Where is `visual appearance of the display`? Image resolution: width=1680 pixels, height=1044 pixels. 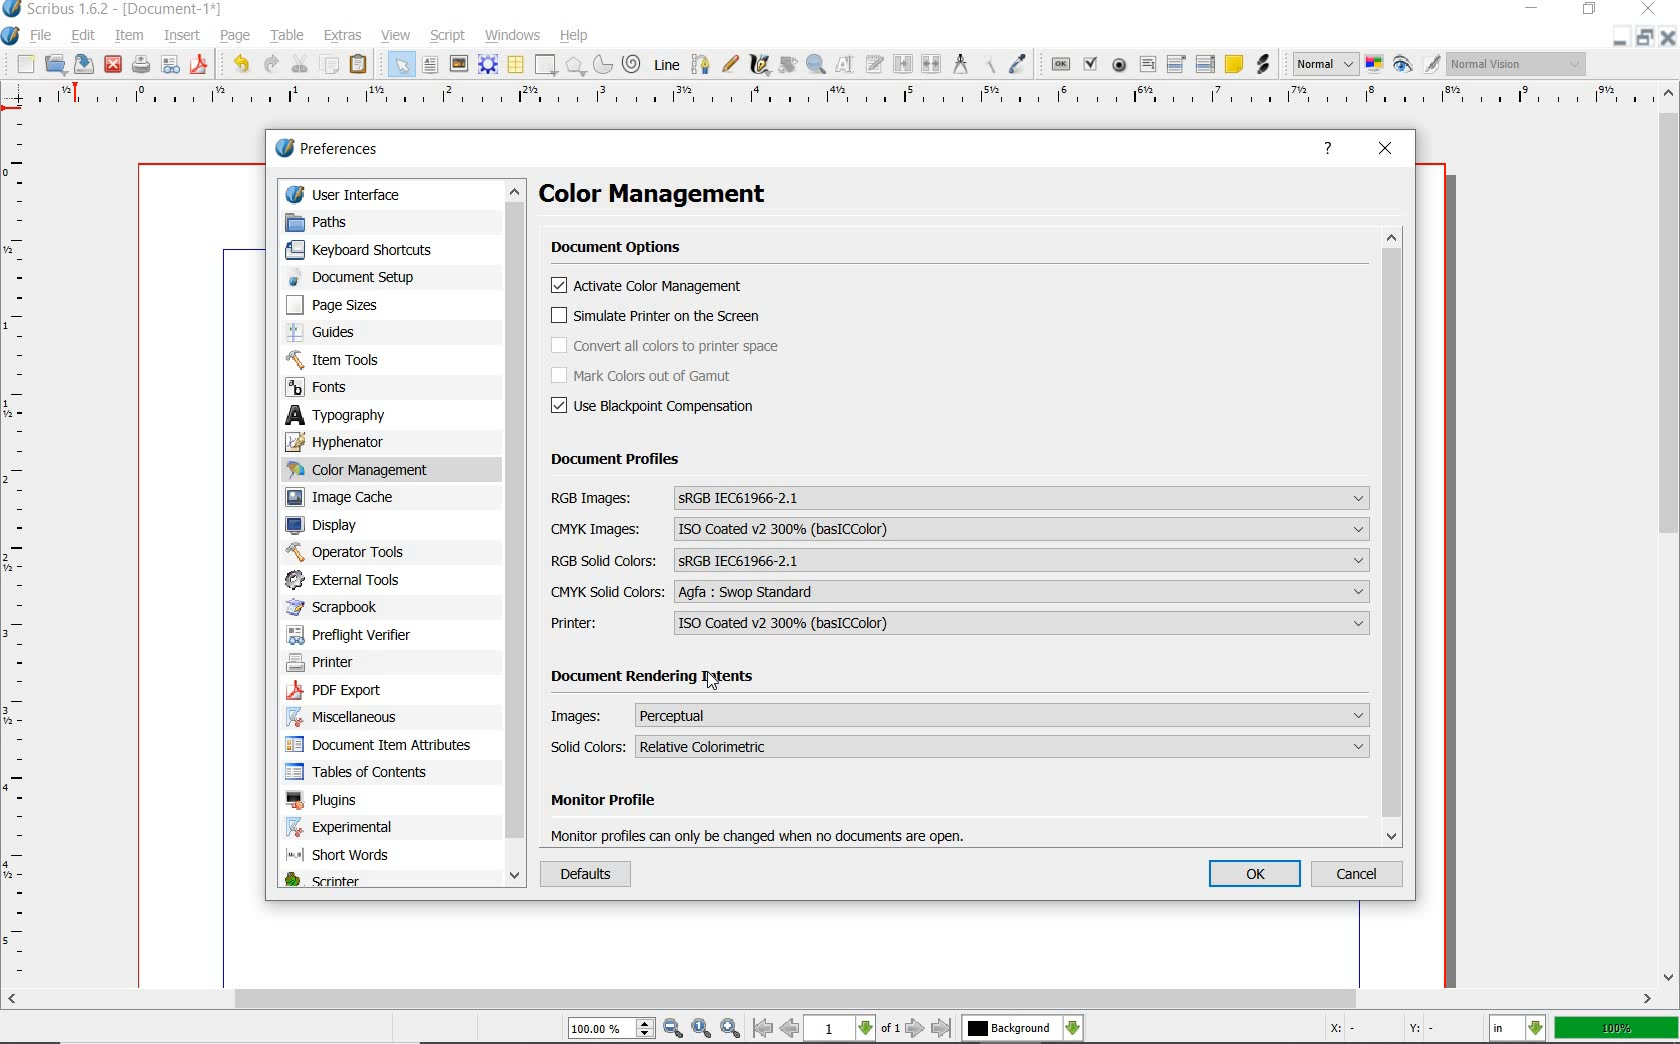
visual appearance of the display is located at coordinates (1517, 66).